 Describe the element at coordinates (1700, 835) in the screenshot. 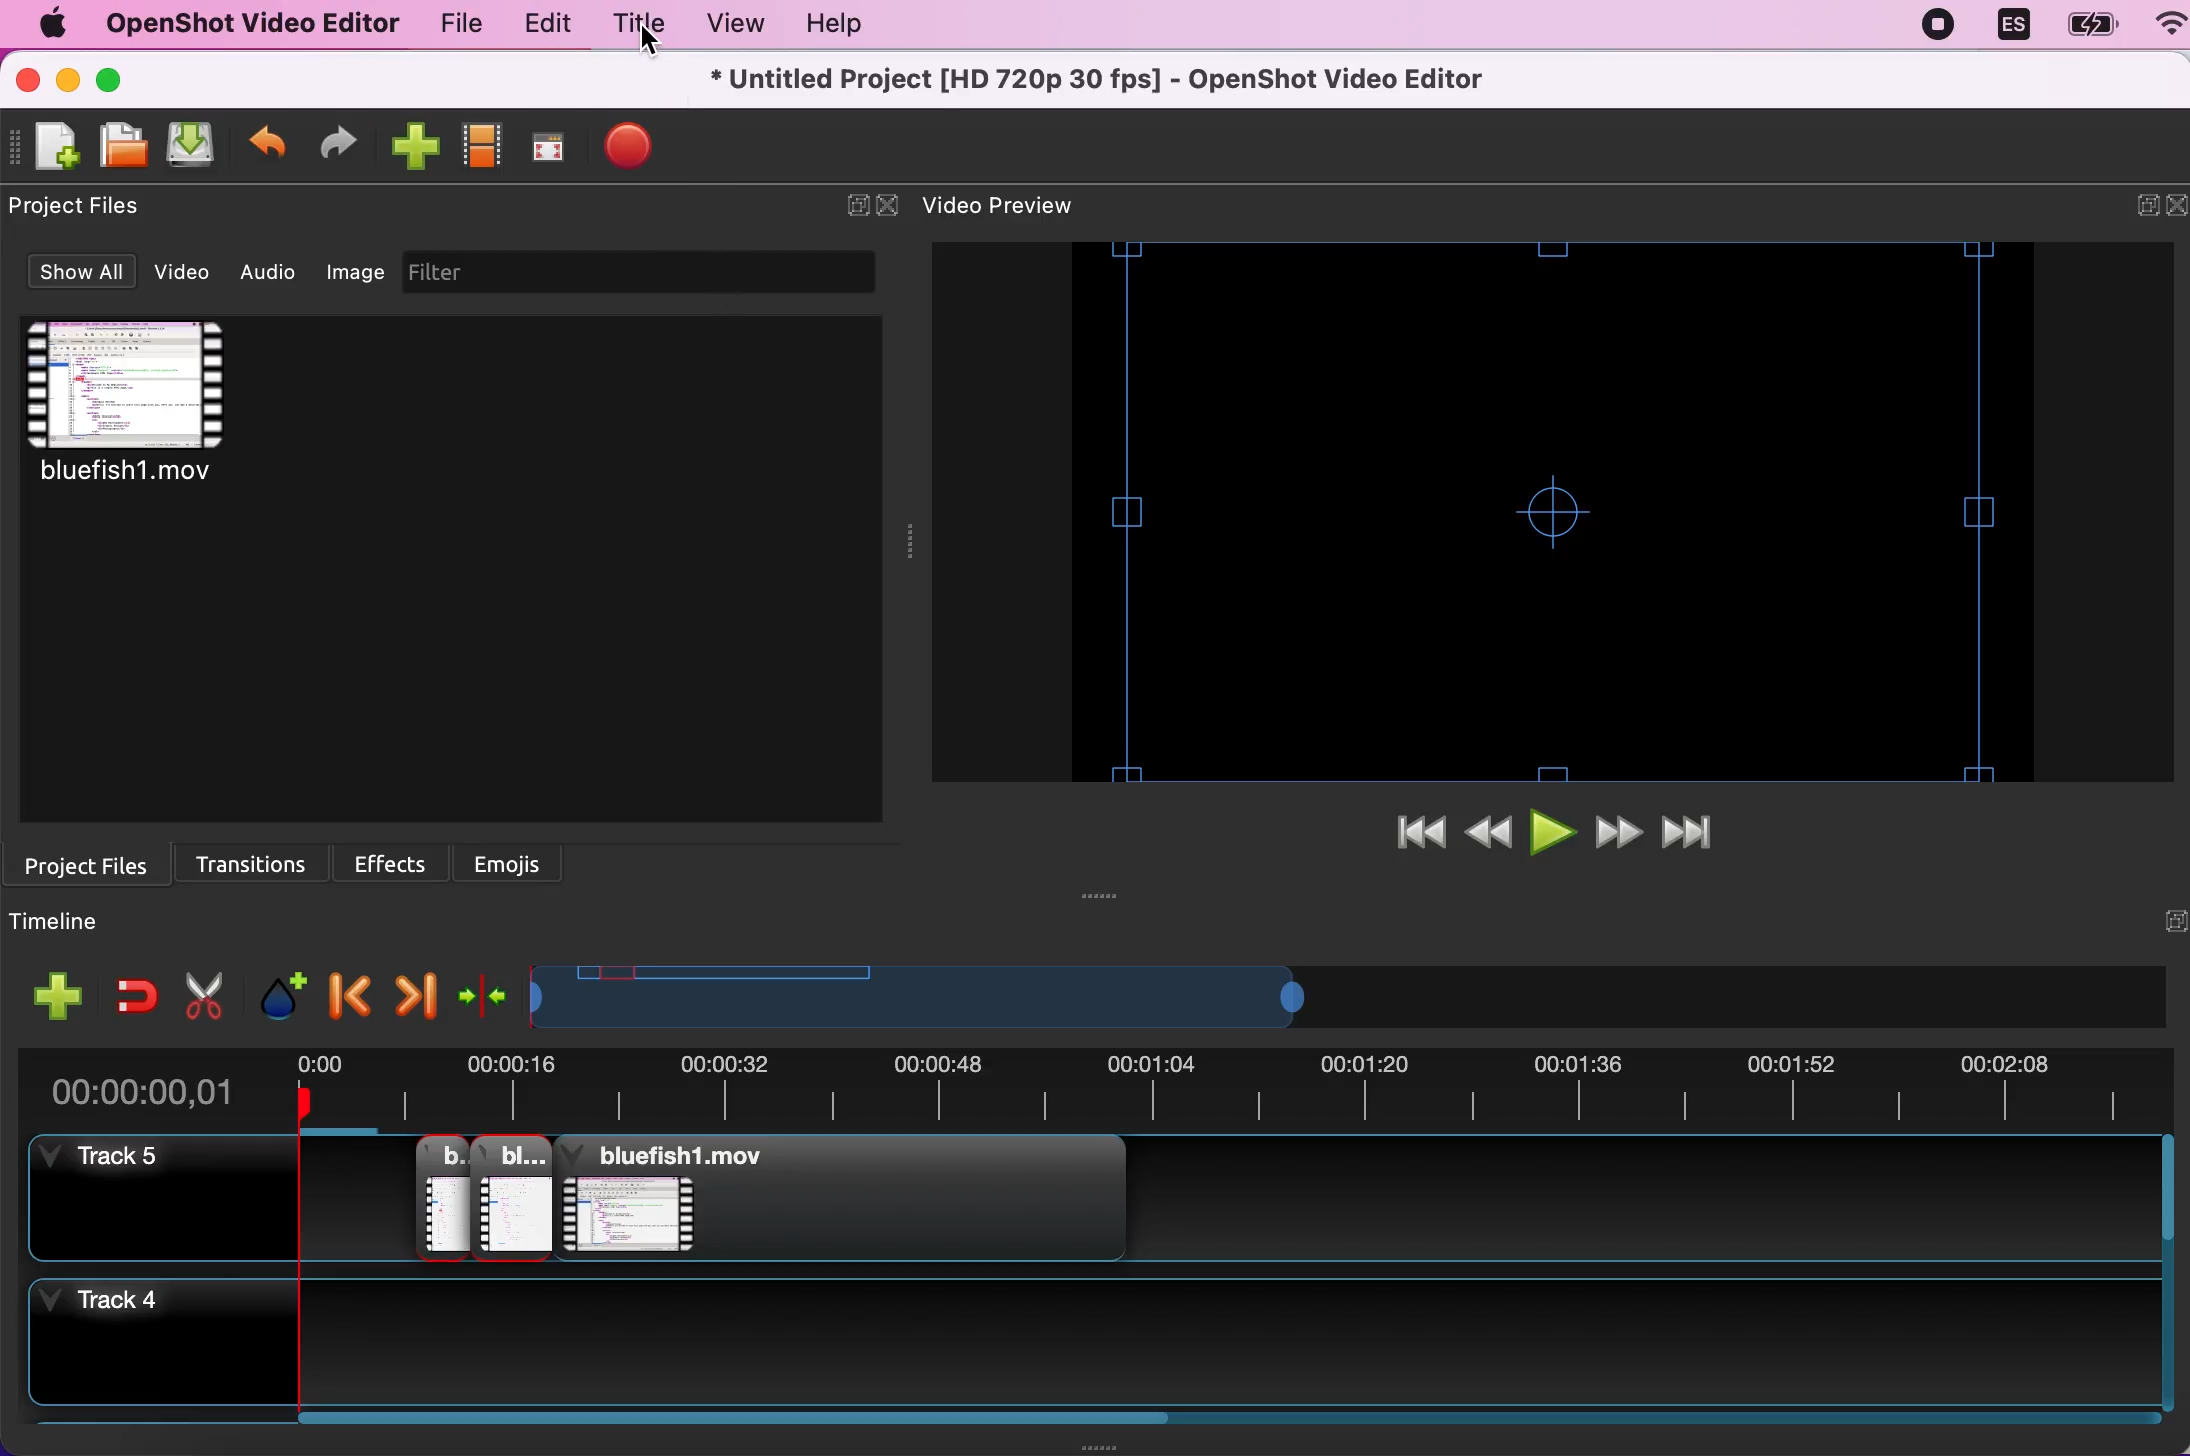

I see `jump to end` at that location.